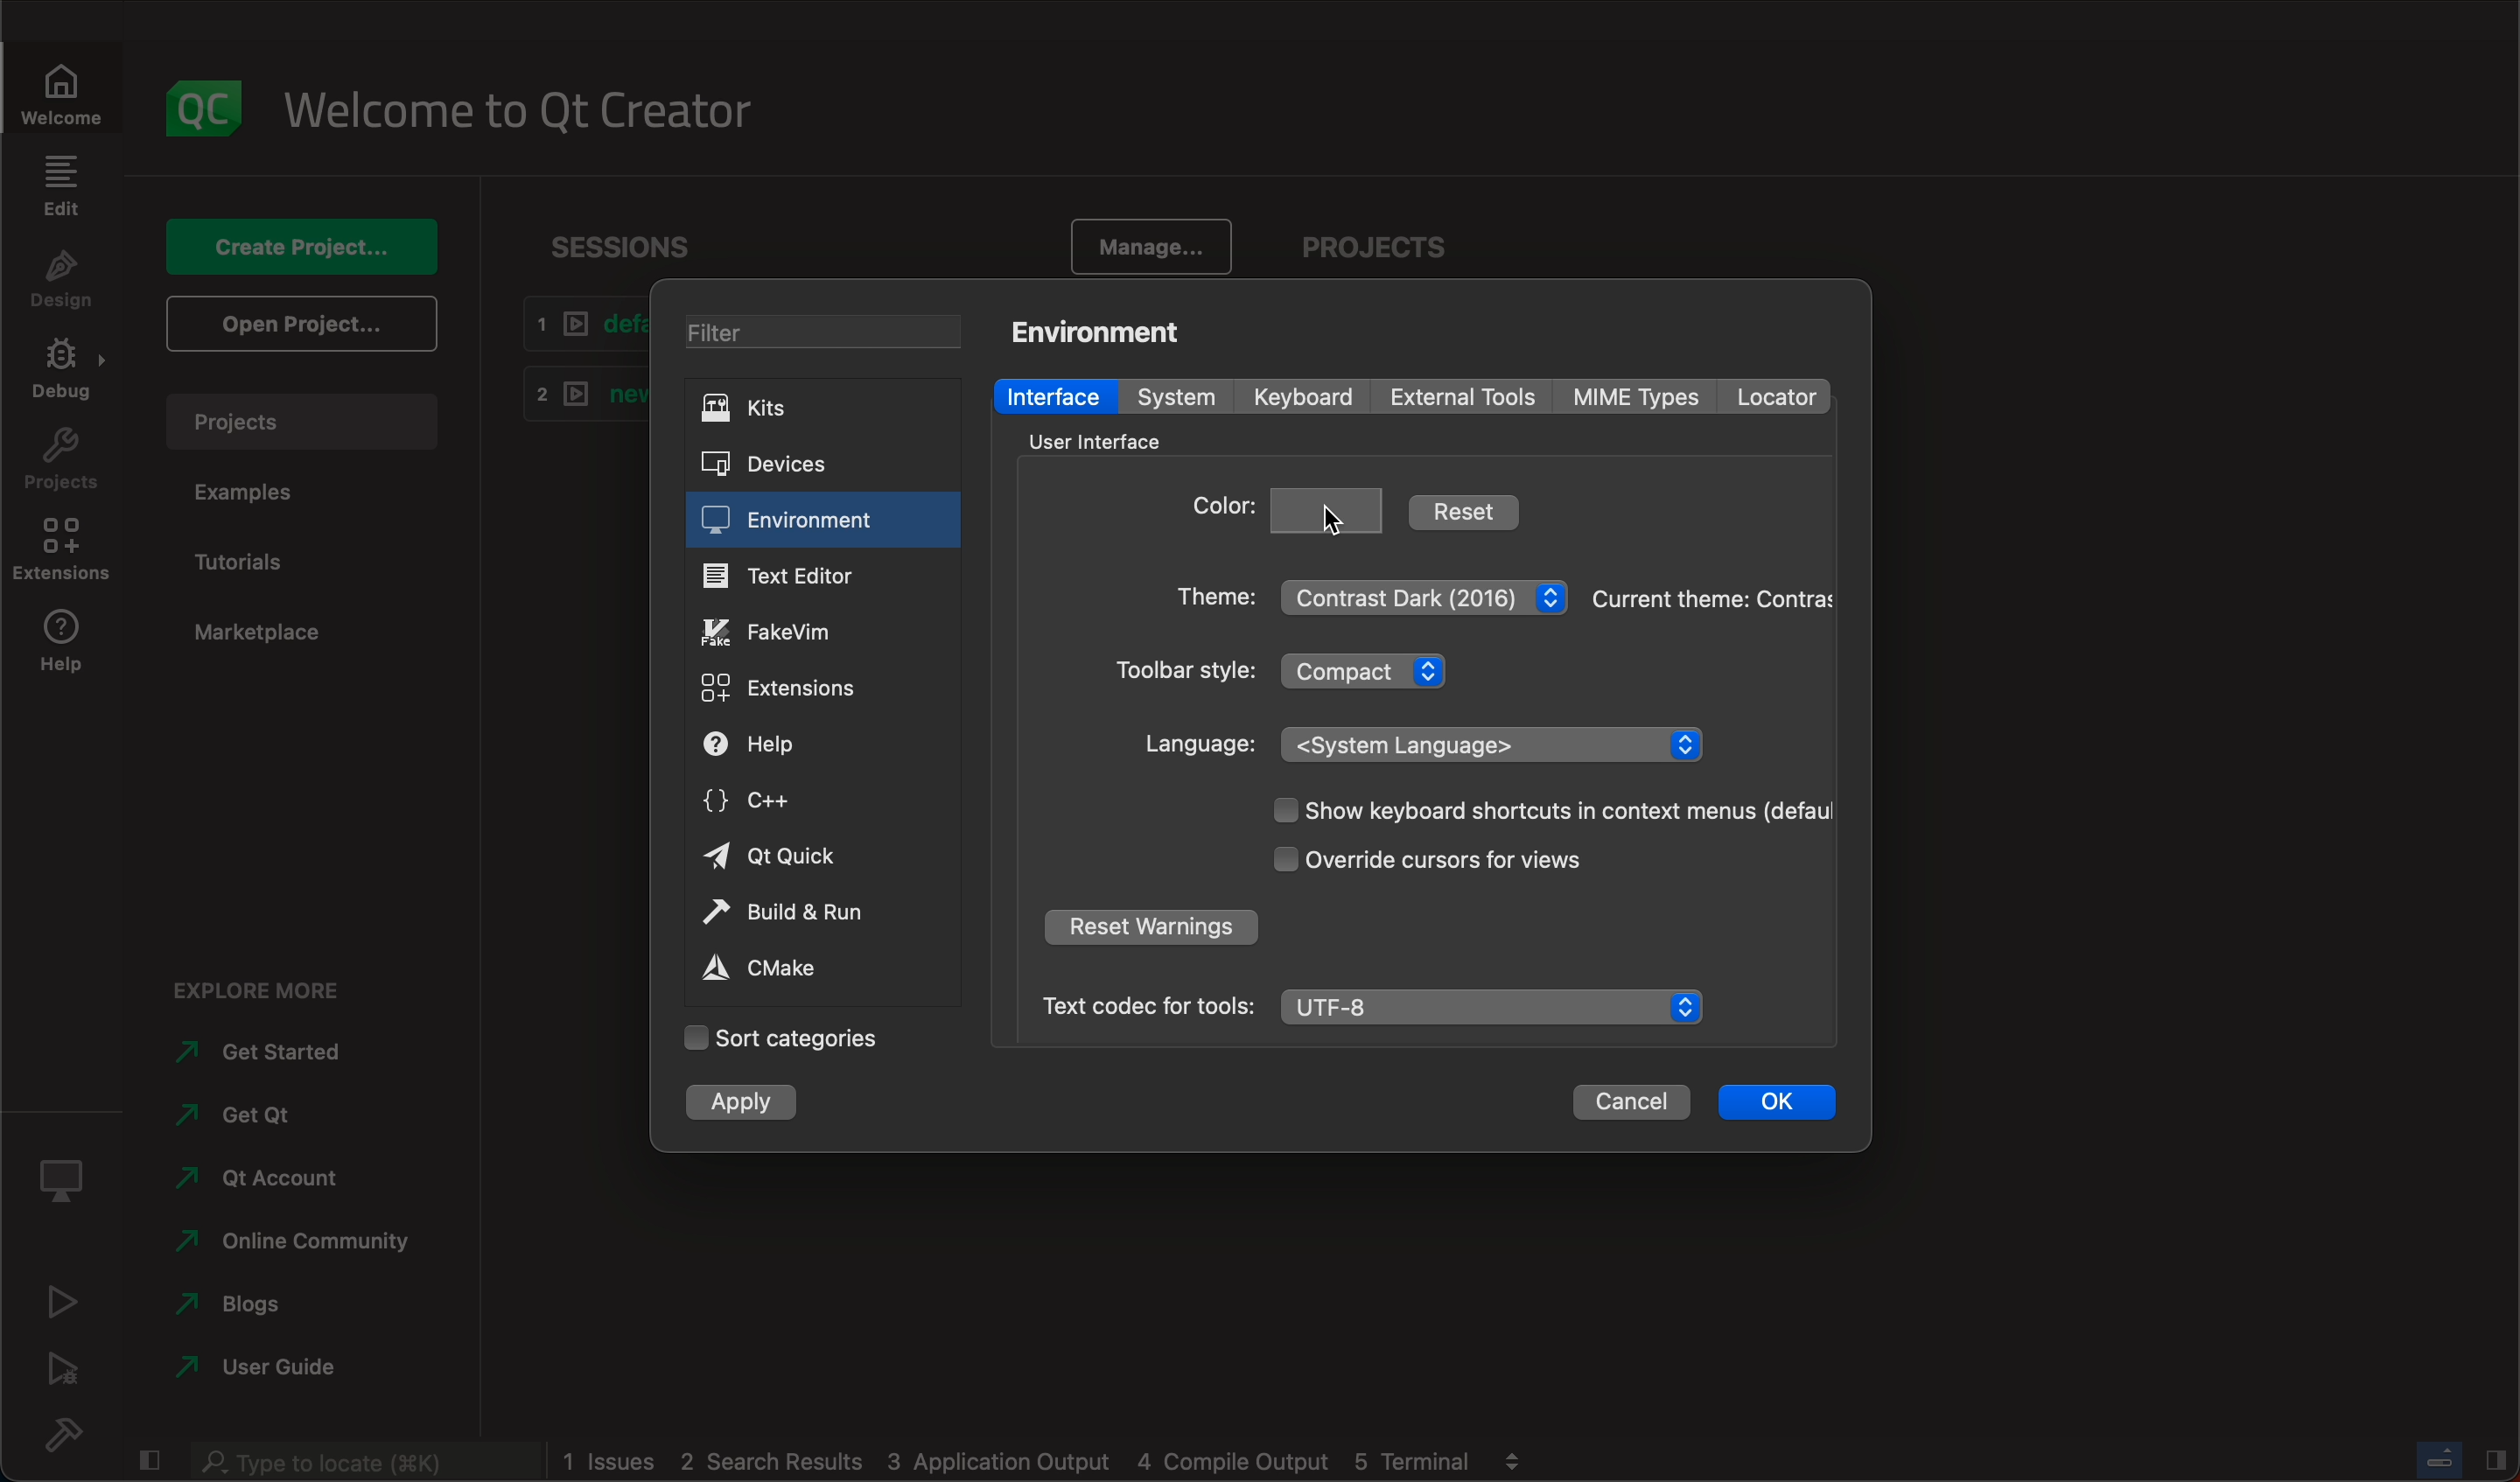 The image size is (2520, 1482). Describe the element at coordinates (1329, 507) in the screenshot. I see `color pallete` at that location.